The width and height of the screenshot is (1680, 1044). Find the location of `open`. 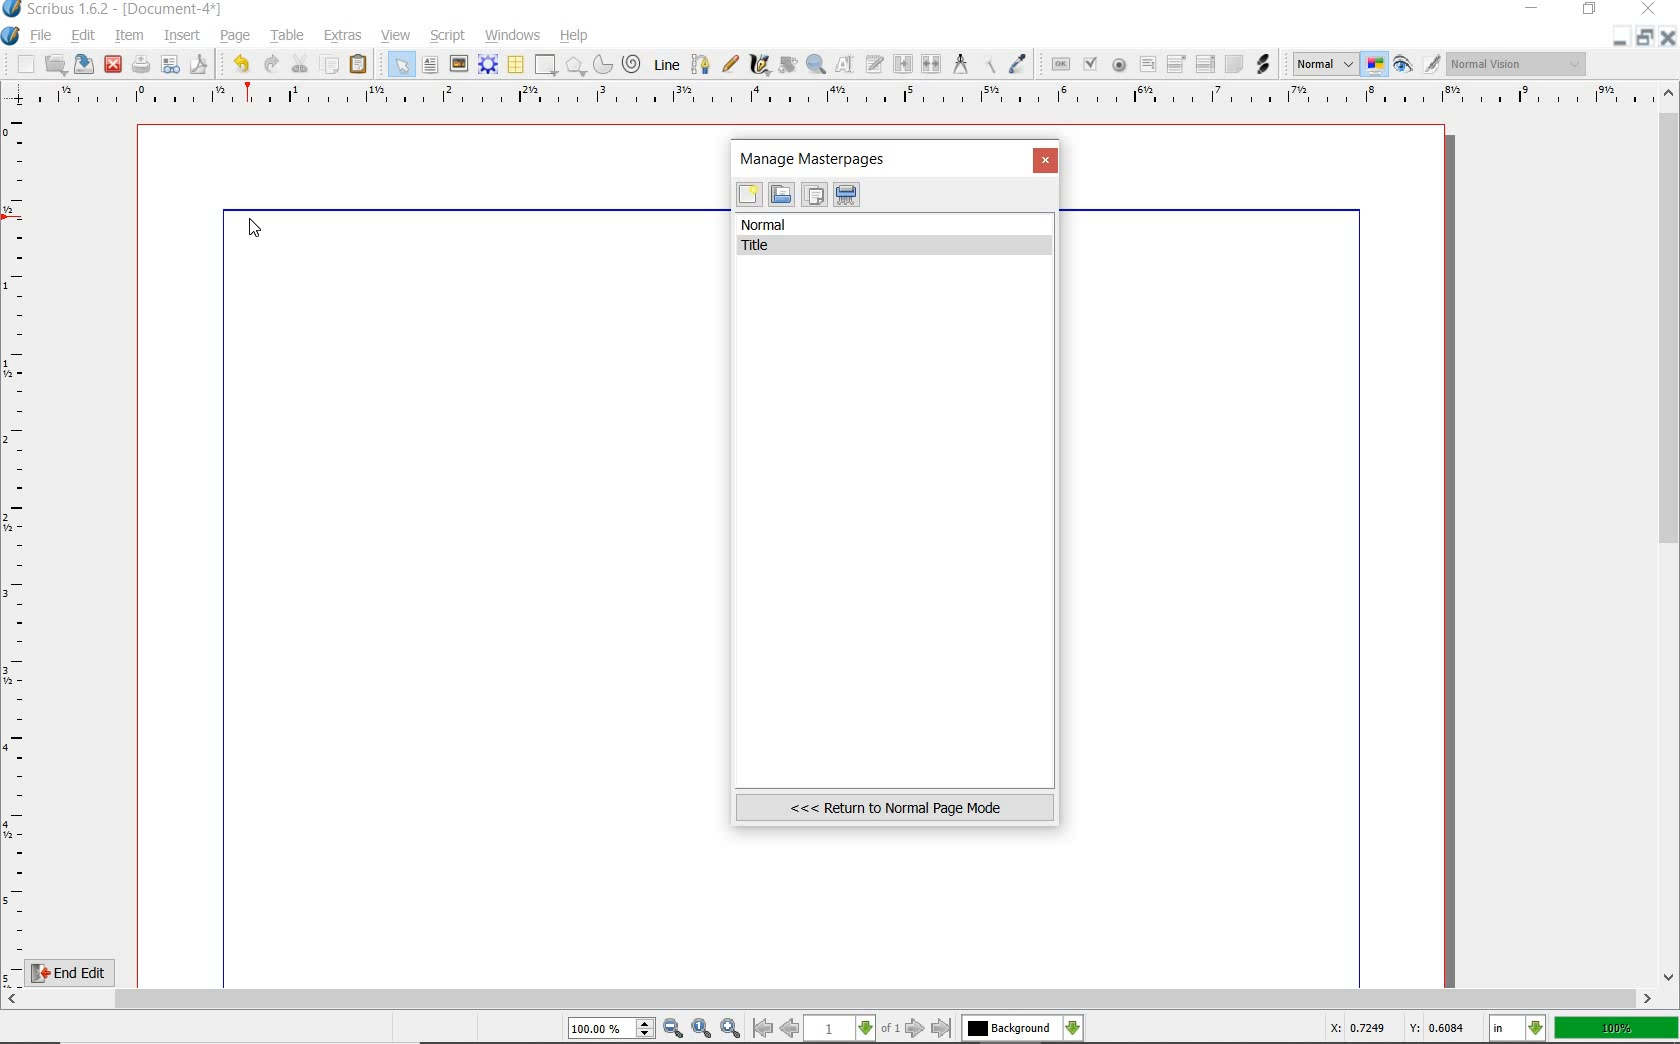

open is located at coordinates (56, 64).